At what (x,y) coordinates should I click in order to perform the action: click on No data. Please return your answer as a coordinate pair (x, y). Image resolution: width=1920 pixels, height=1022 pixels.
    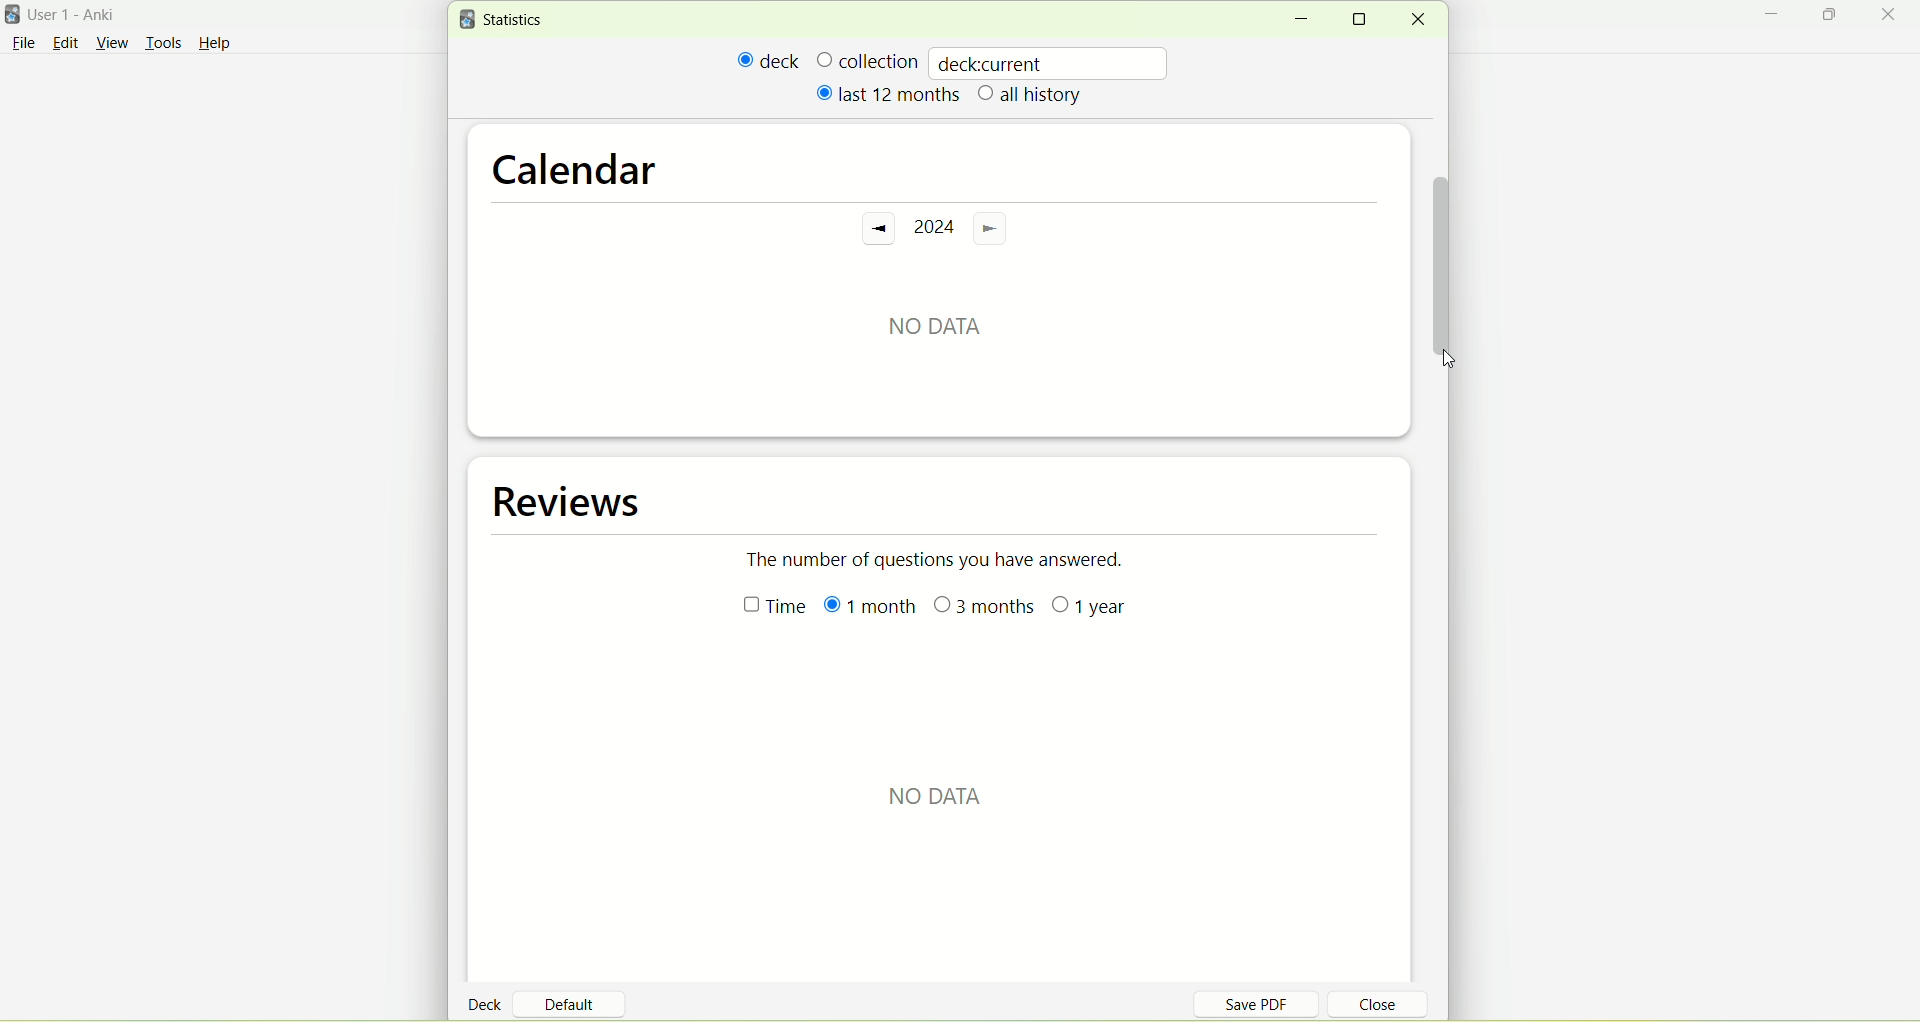
    Looking at the image, I should click on (933, 319).